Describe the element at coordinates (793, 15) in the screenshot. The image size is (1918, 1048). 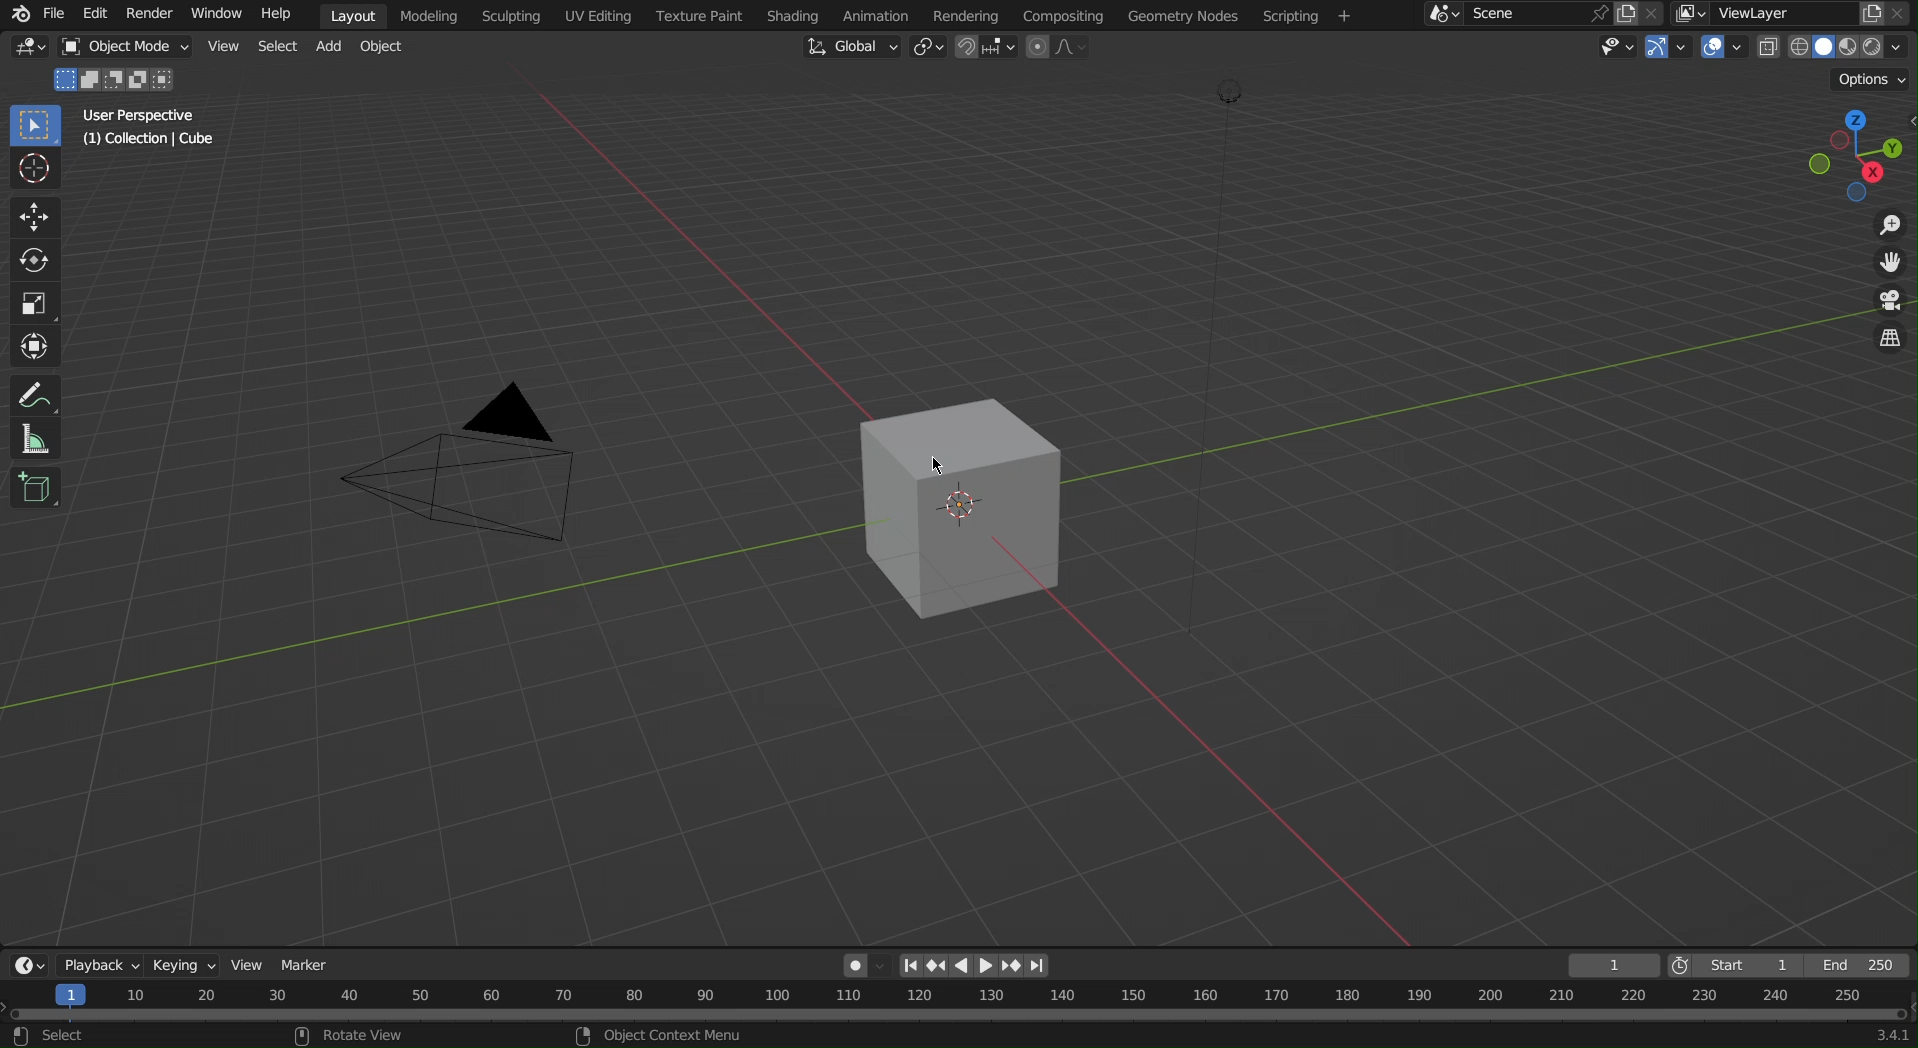
I see `Shading` at that location.